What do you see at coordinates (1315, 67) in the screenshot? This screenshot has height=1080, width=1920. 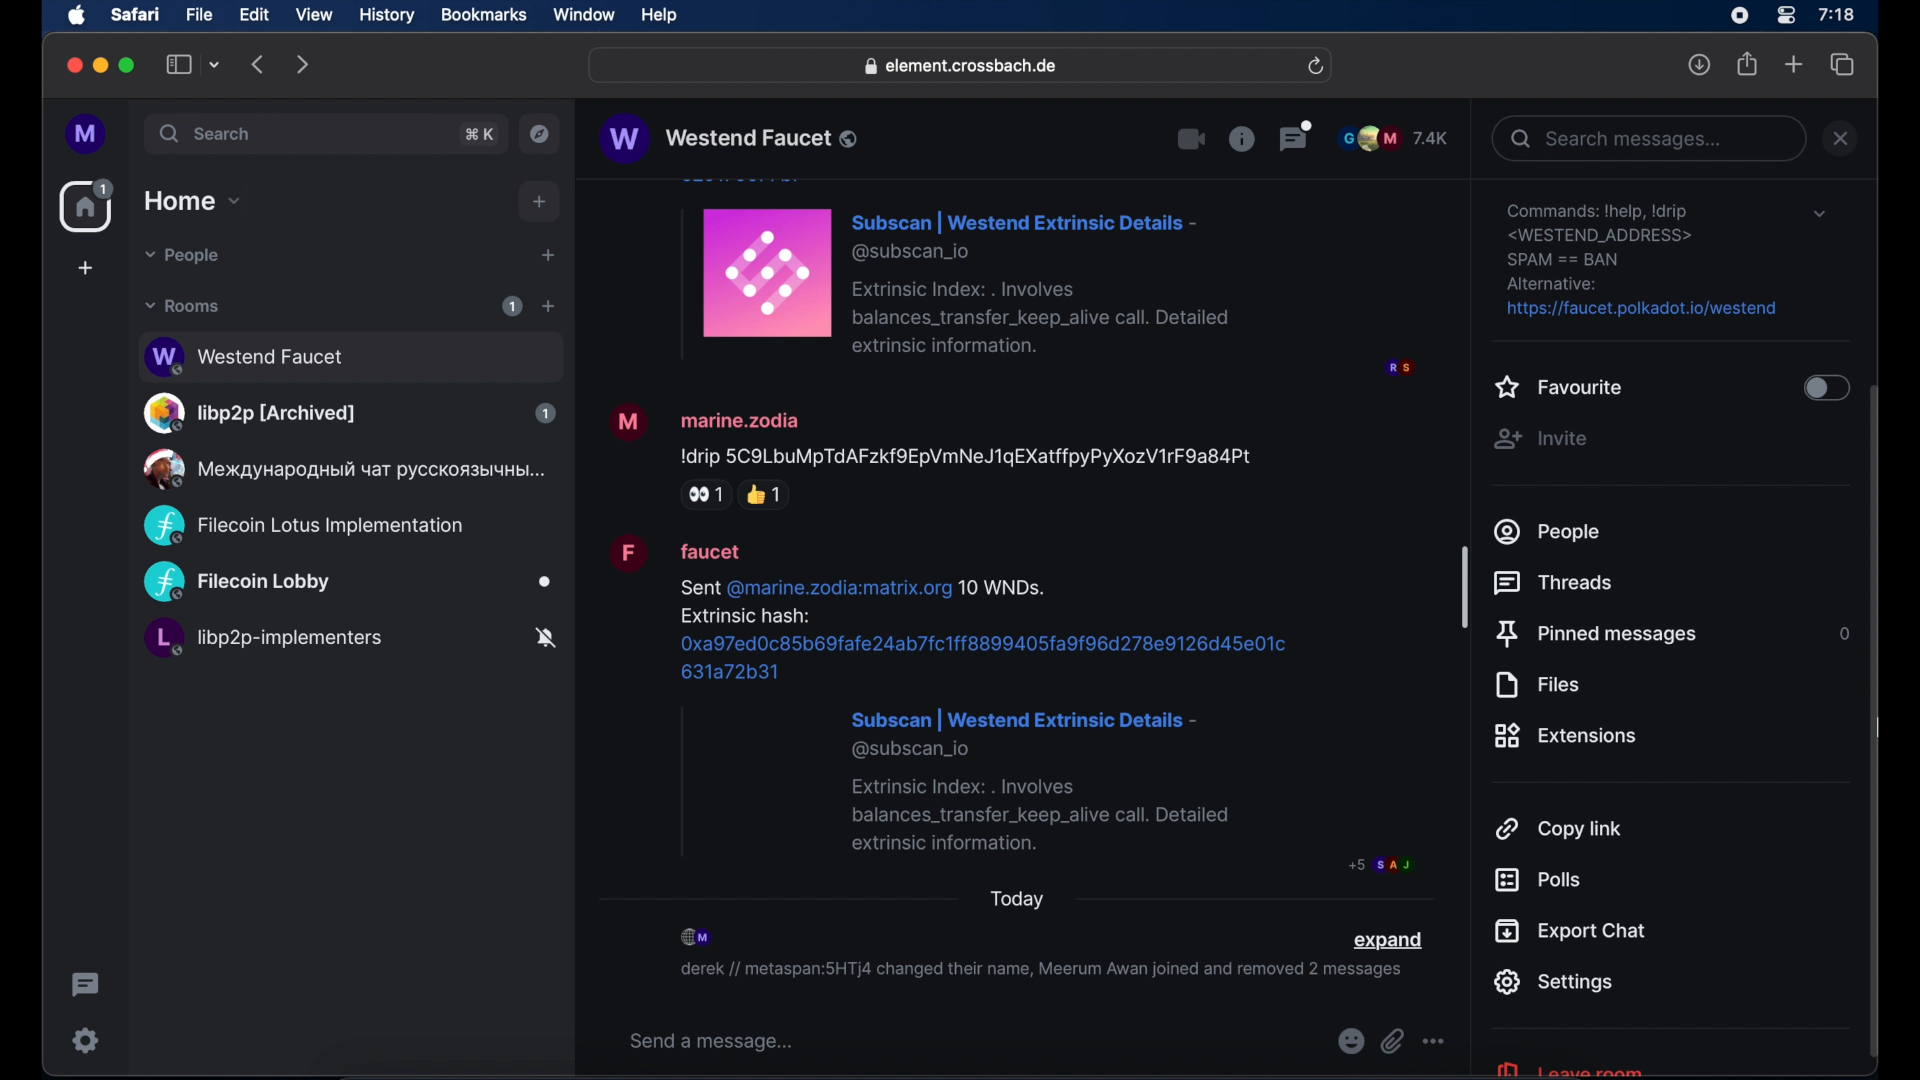 I see `refresh` at bounding box center [1315, 67].